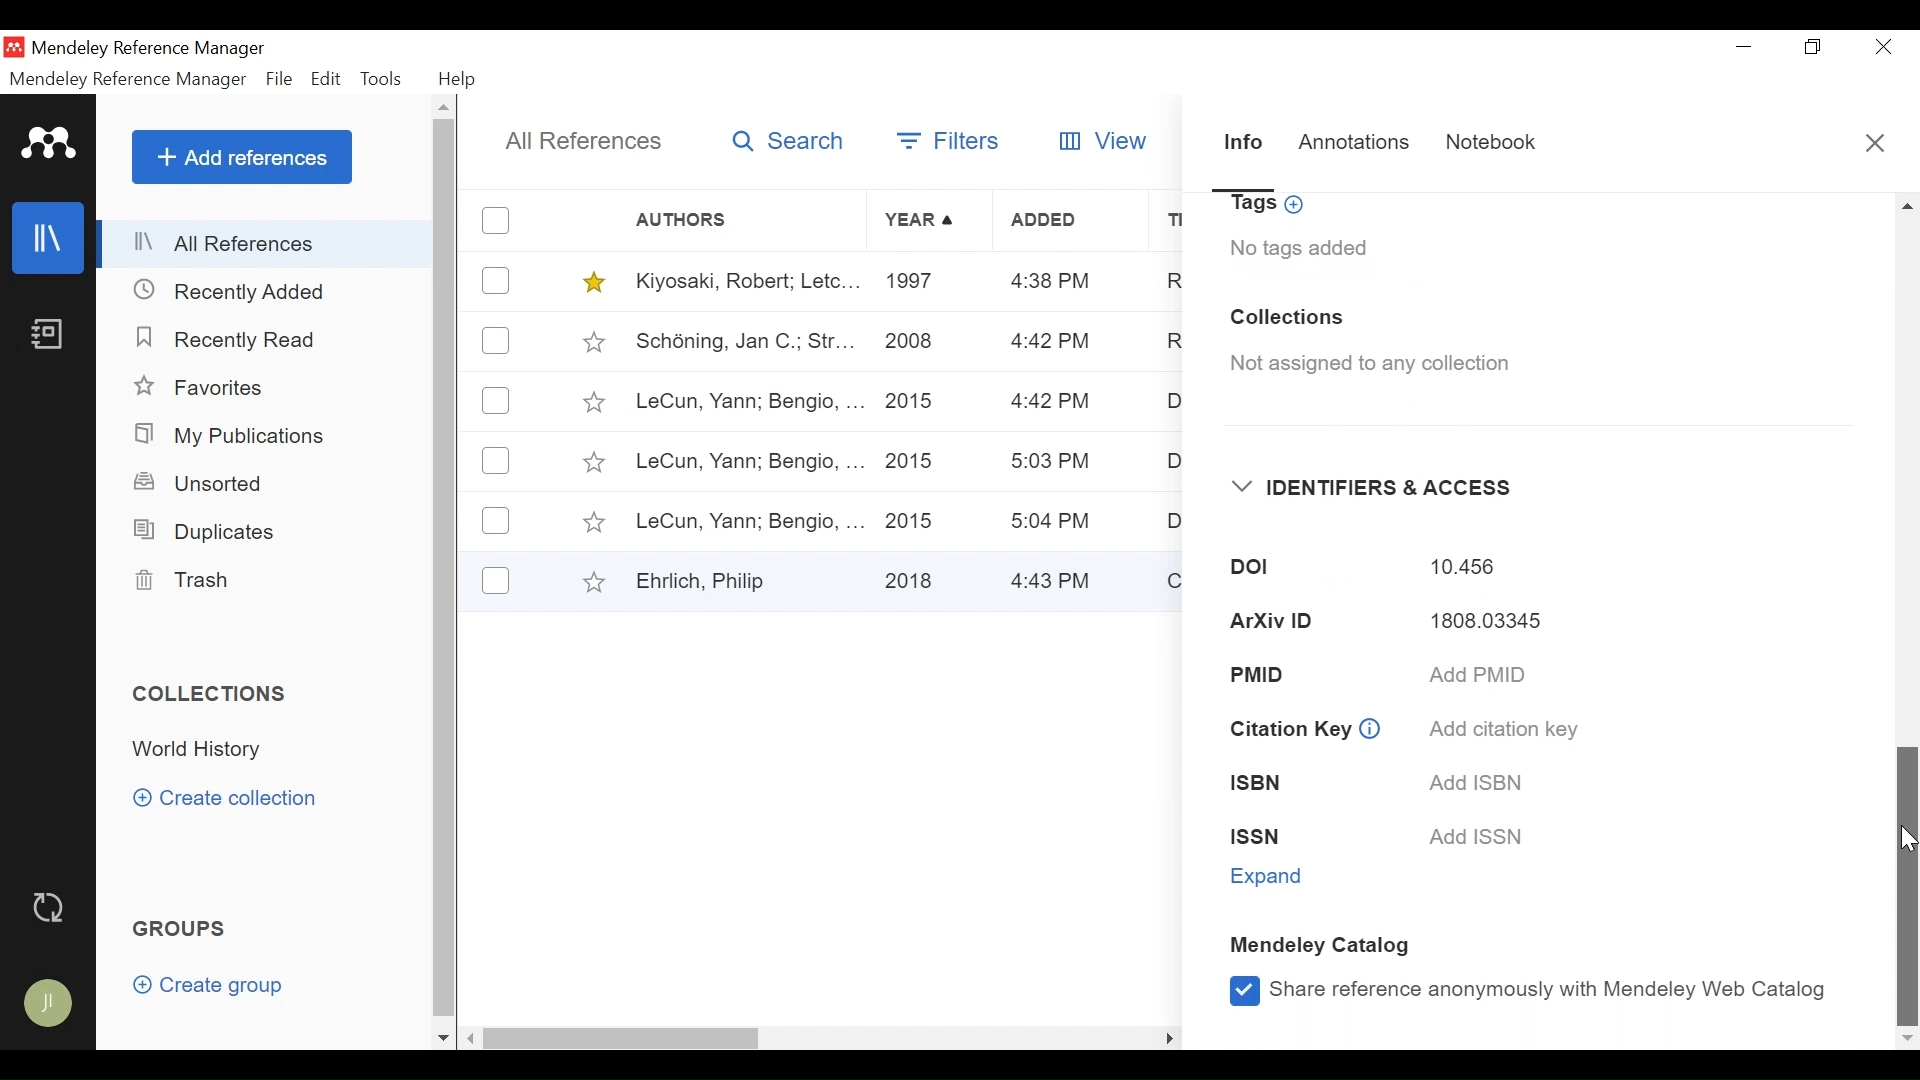  Describe the element at coordinates (496, 521) in the screenshot. I see `(un)select` at that location.